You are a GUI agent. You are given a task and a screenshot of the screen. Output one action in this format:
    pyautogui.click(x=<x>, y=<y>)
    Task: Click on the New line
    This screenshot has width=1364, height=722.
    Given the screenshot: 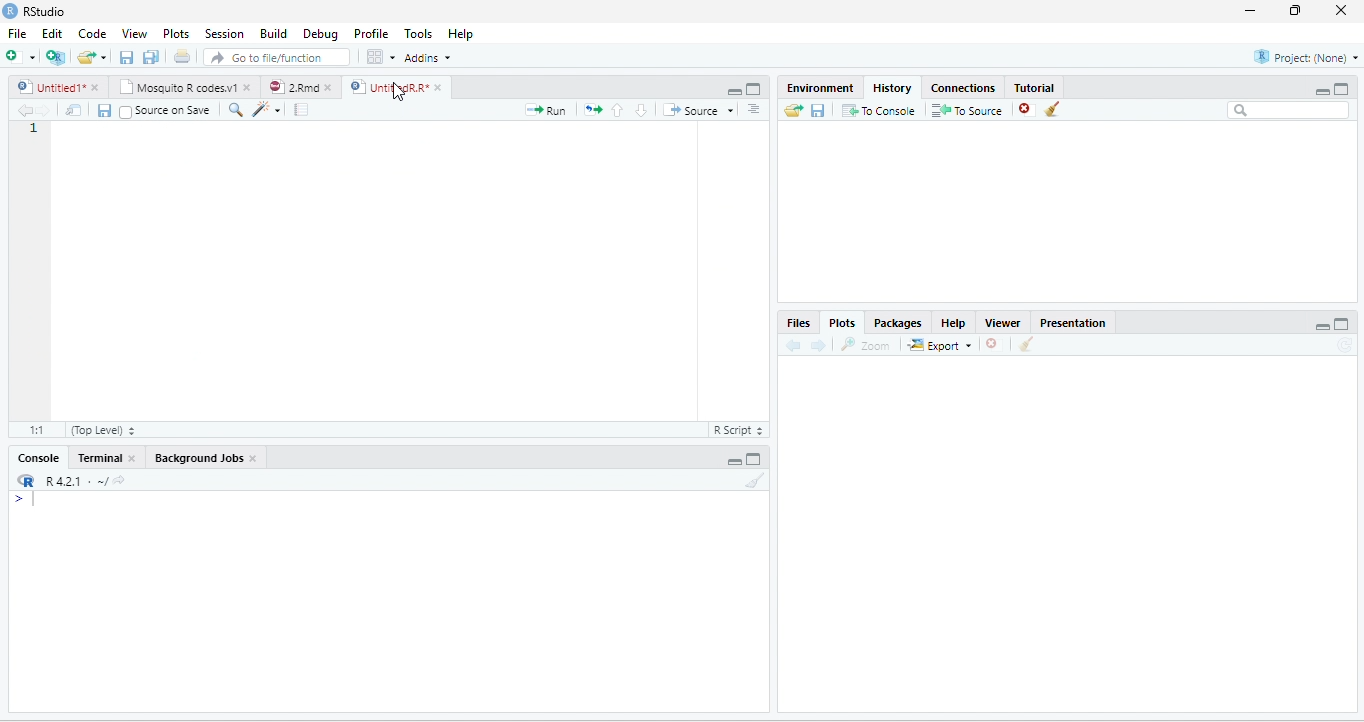 What is the action you would take?
    pyautogui.click(x=25, y=498)
    